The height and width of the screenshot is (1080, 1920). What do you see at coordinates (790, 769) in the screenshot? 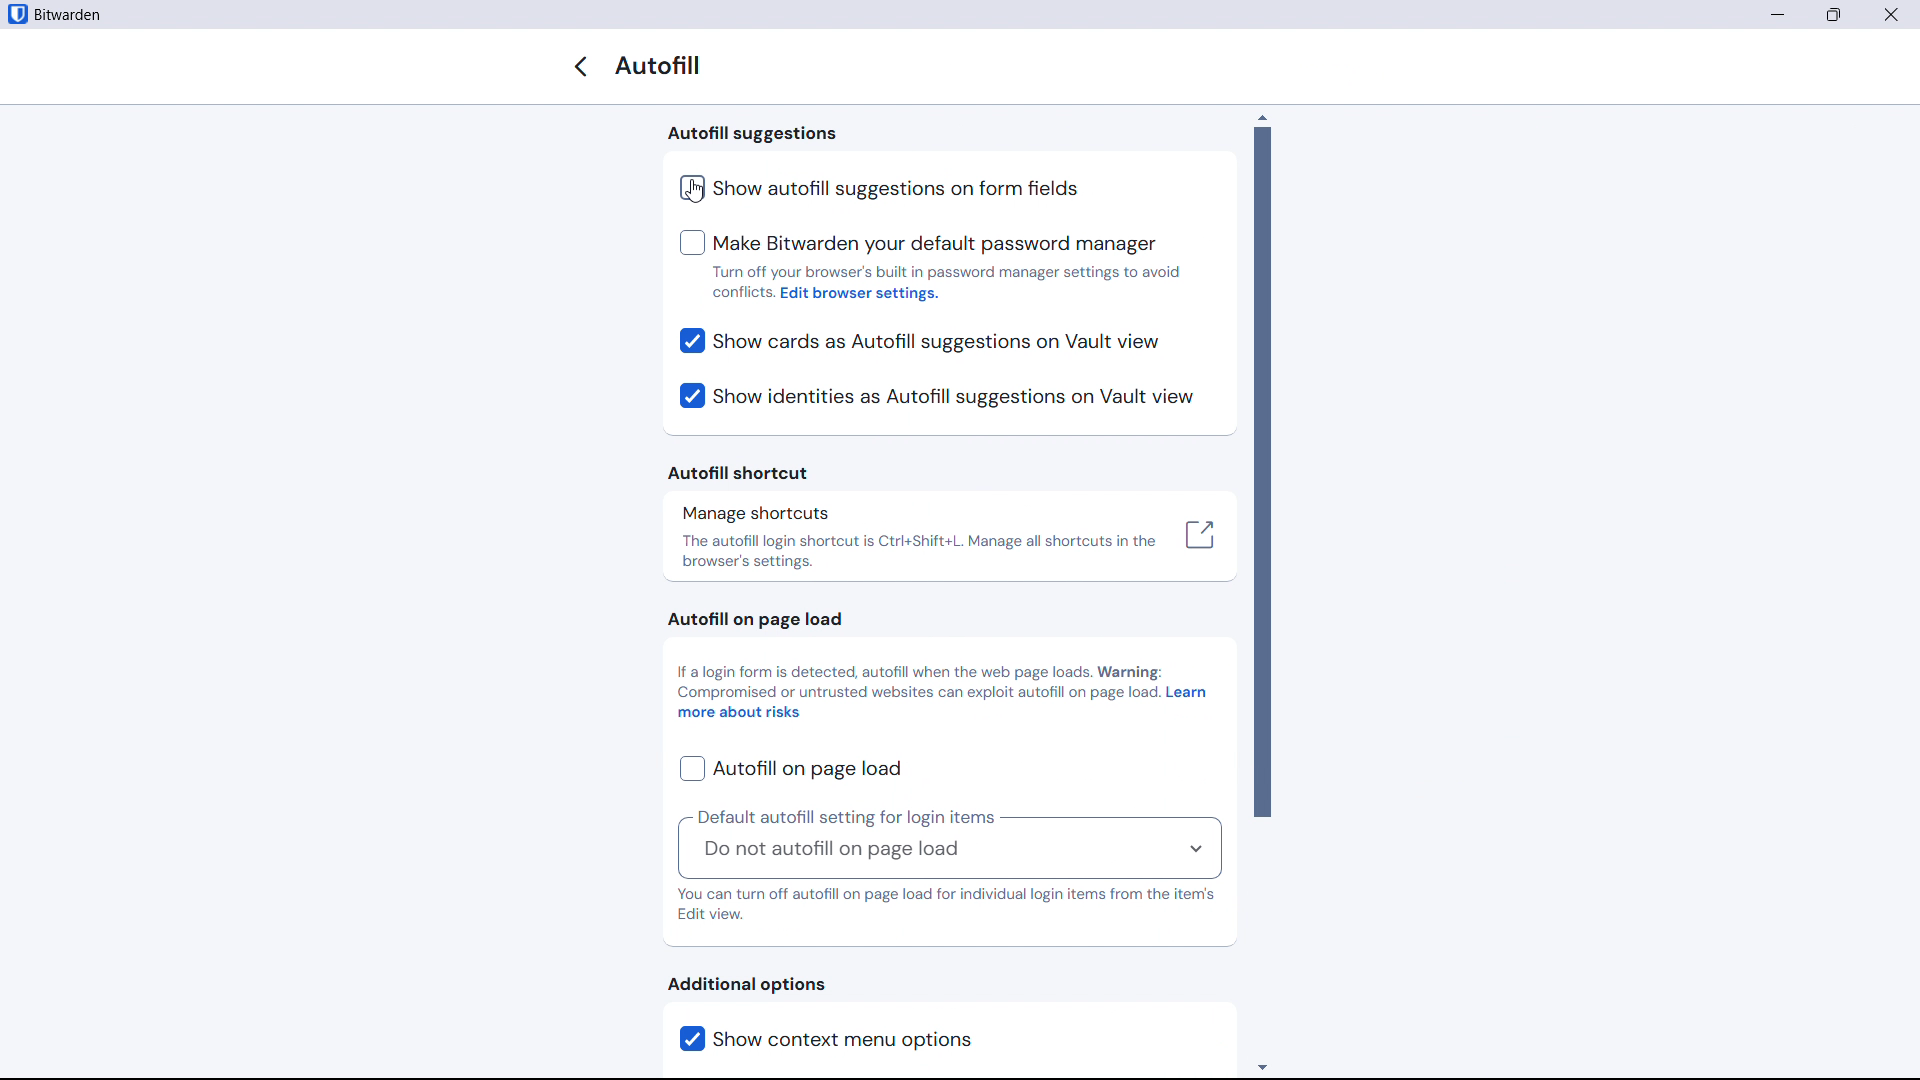
I see `Auto fill on page load ` at bounding box center [790, 769].